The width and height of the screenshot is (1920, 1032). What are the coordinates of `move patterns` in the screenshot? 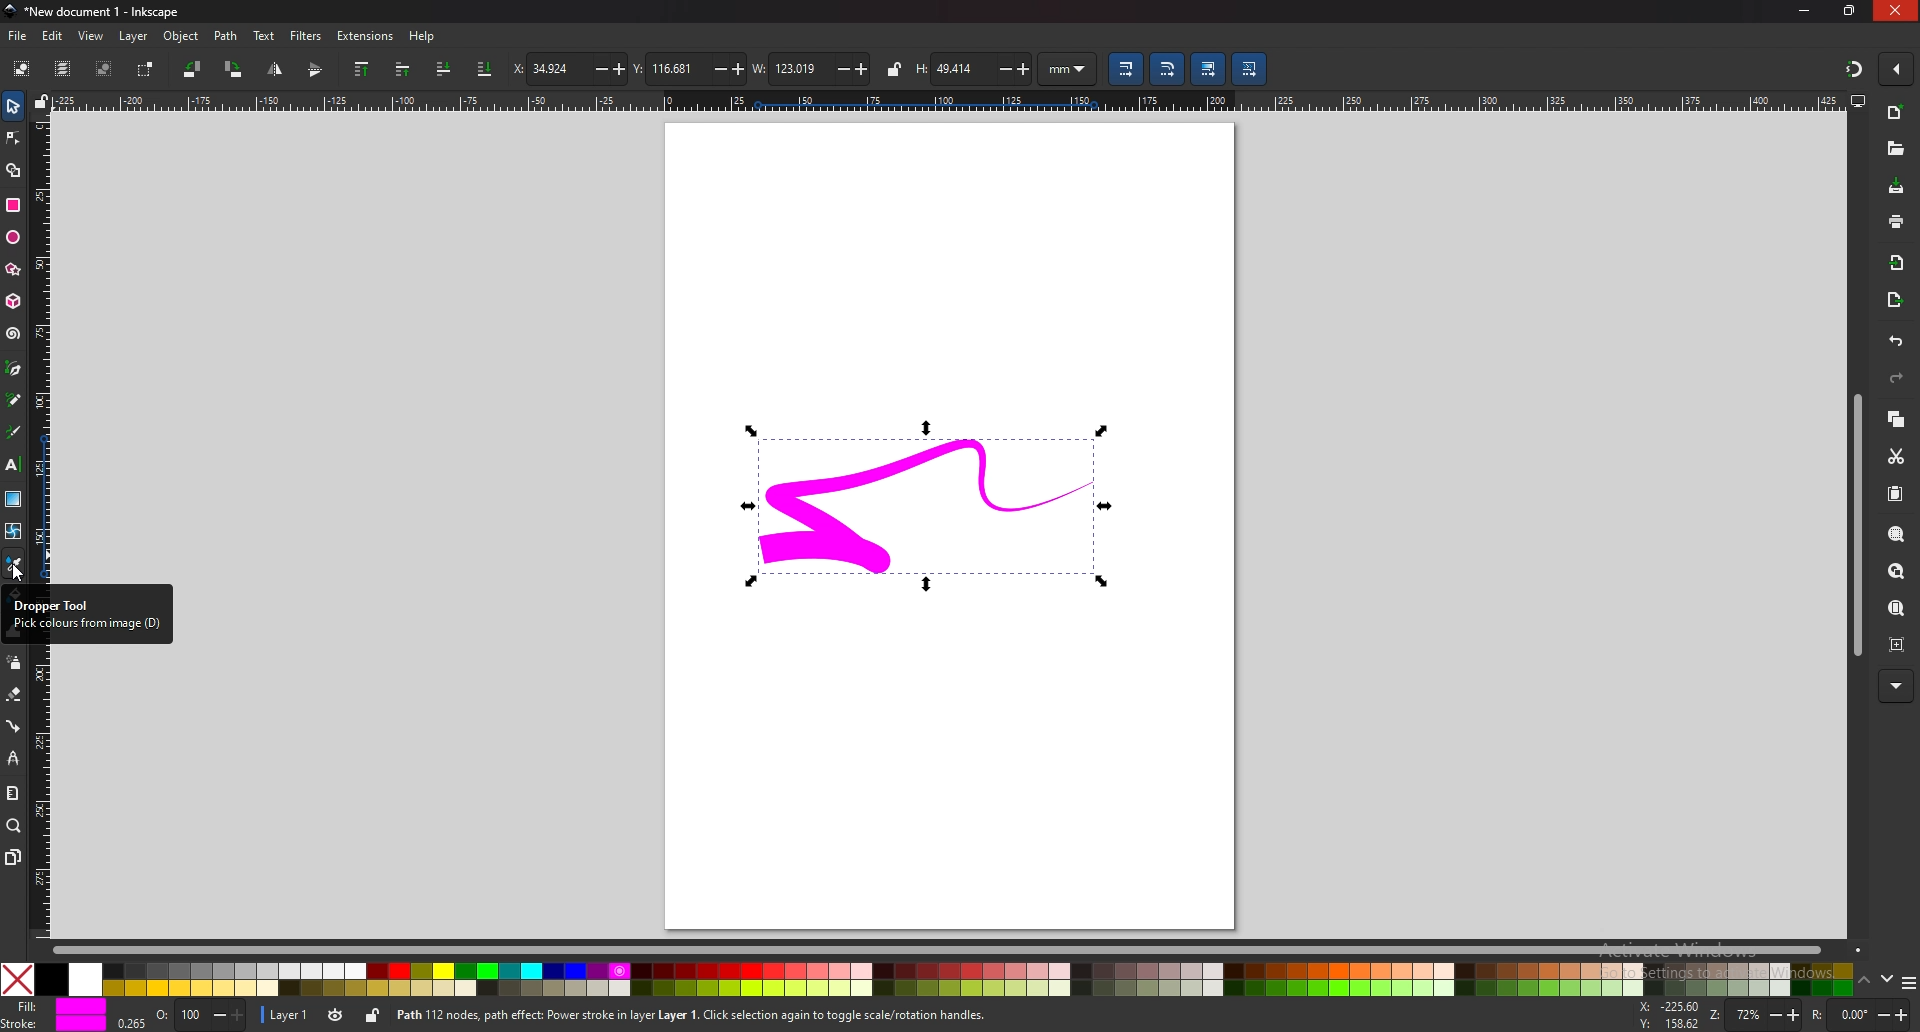 It's located at (1249, 69).